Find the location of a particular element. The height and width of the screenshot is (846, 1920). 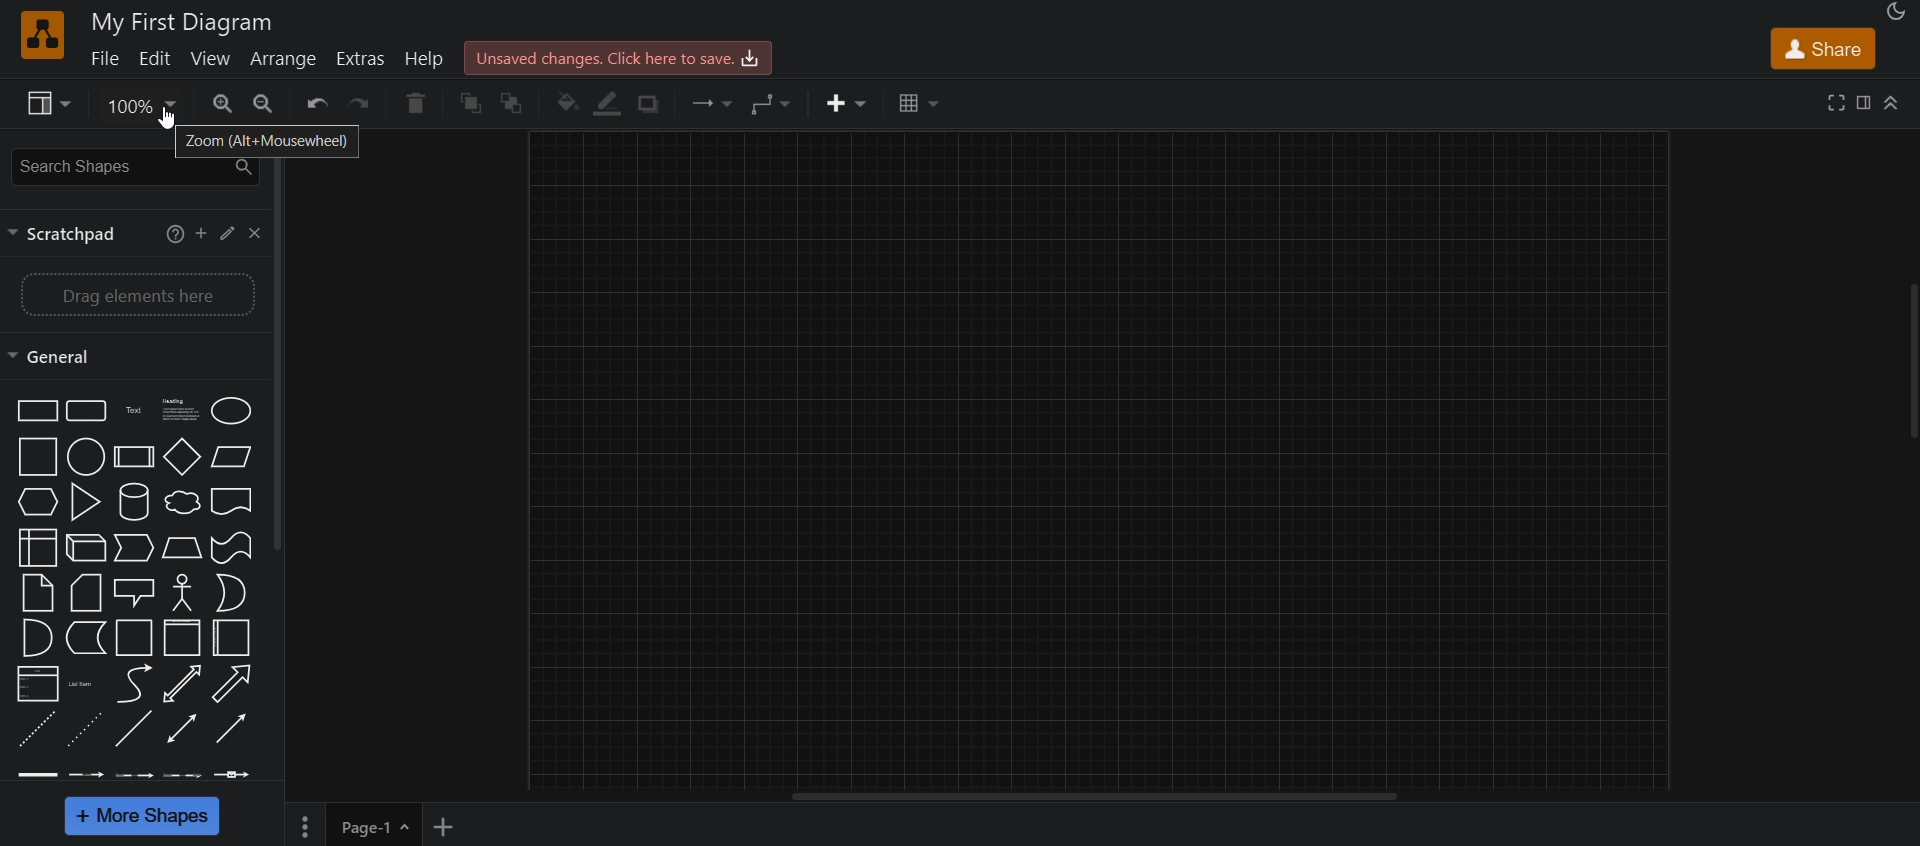

zoom out is located at coordinates (271, 105).